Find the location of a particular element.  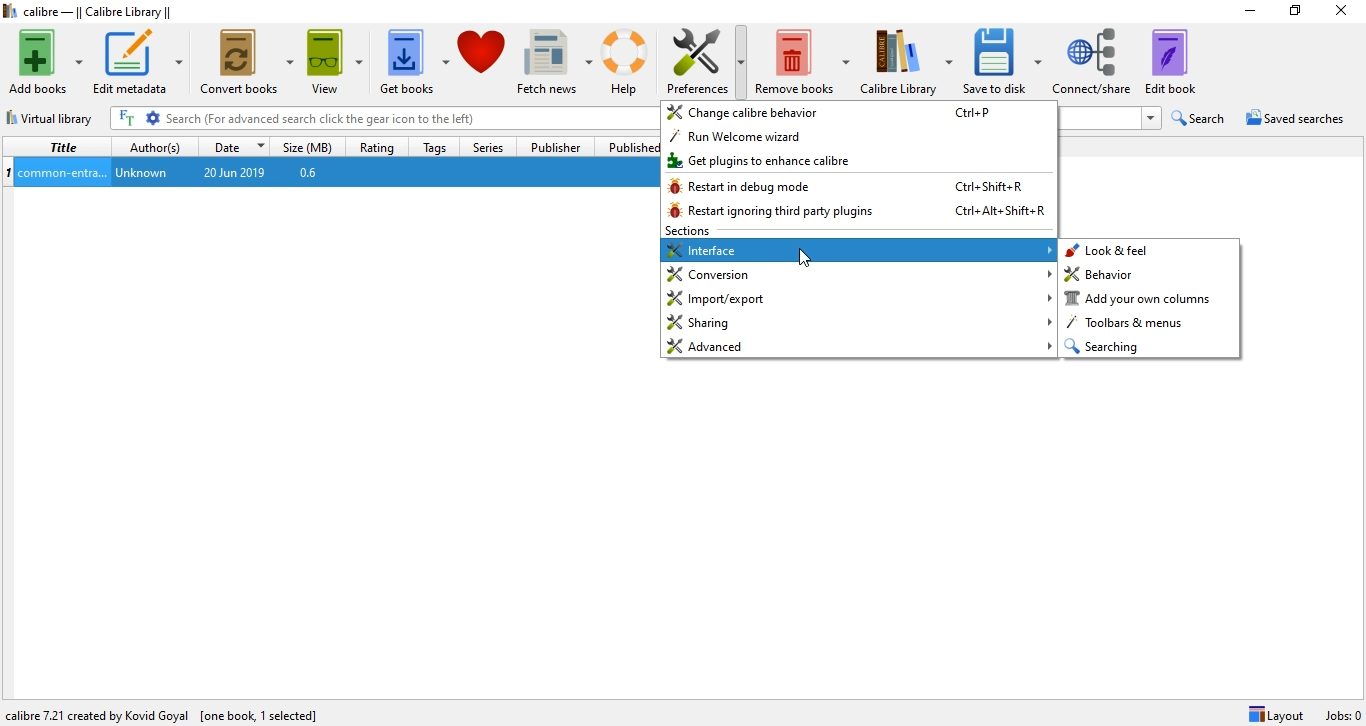

restart ignoring third party plugins is located at coordinates (857, 213).